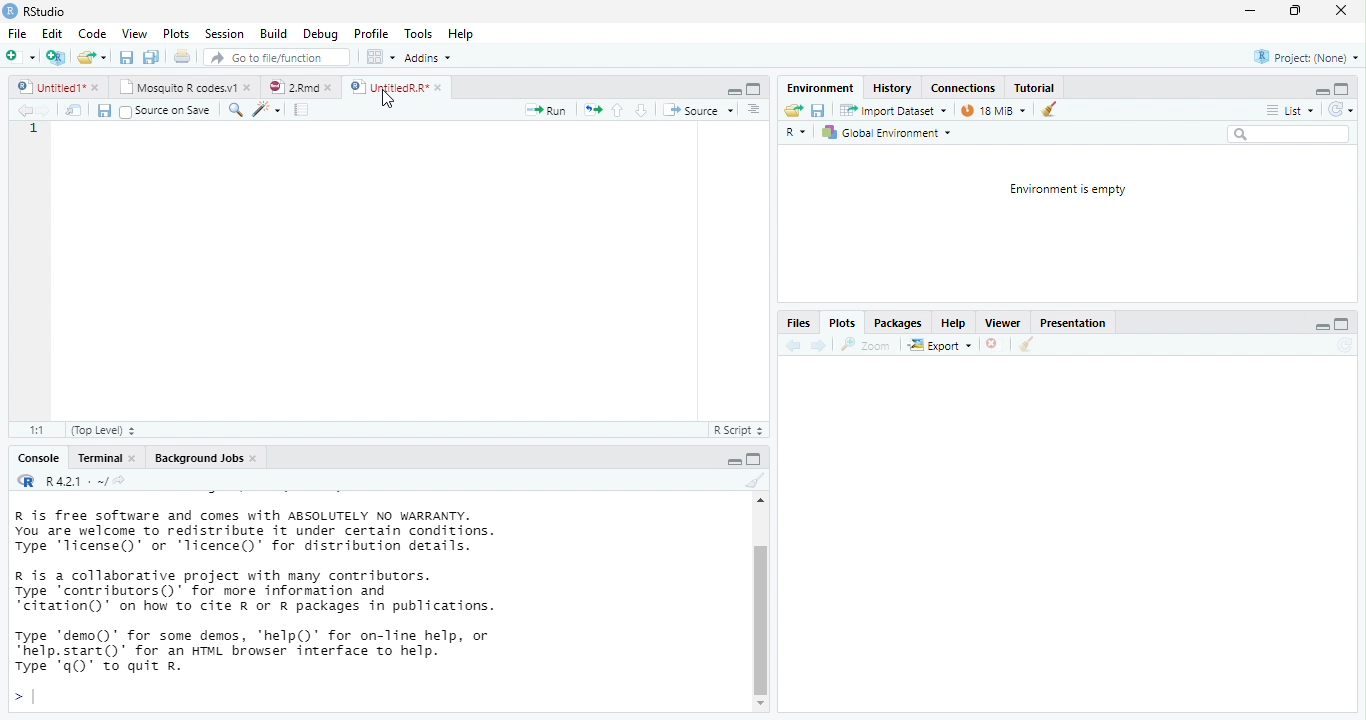 The height and width of the screenshot is (720, 1366). What do you see at coordinates (197, 458) in the screenshot?
I see `Background Jobs` at bounding box center [197, 458].